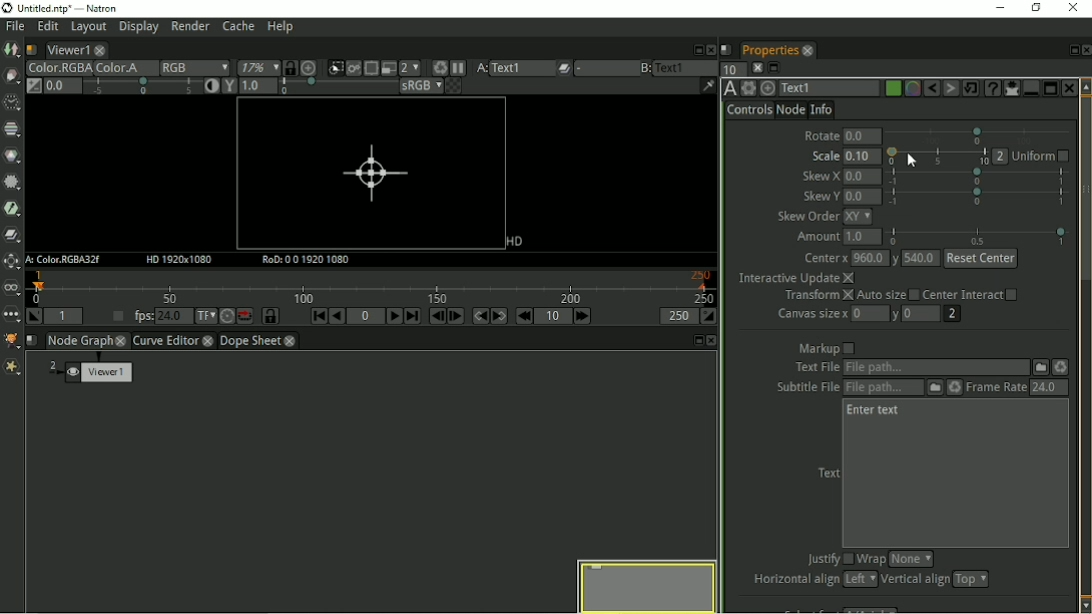  I want to click on Title, so click(61, 8).